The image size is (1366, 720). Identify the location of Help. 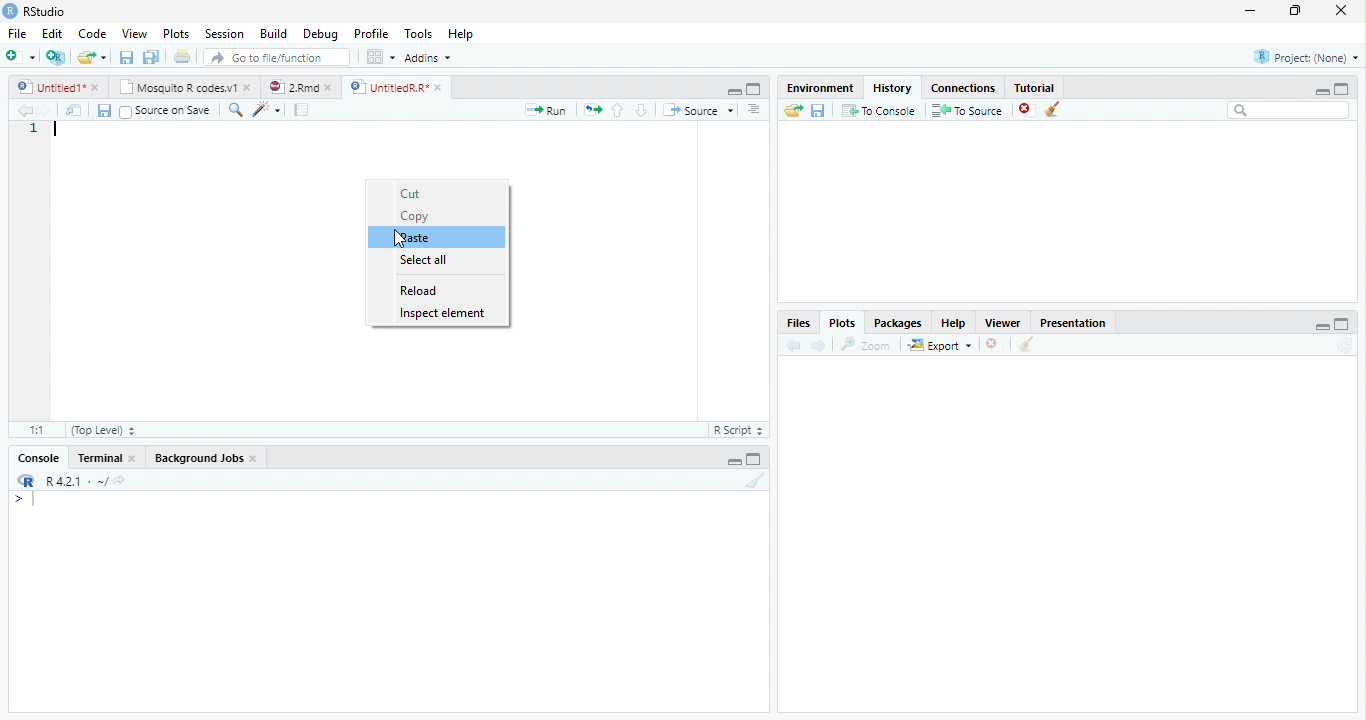
(953, 325).